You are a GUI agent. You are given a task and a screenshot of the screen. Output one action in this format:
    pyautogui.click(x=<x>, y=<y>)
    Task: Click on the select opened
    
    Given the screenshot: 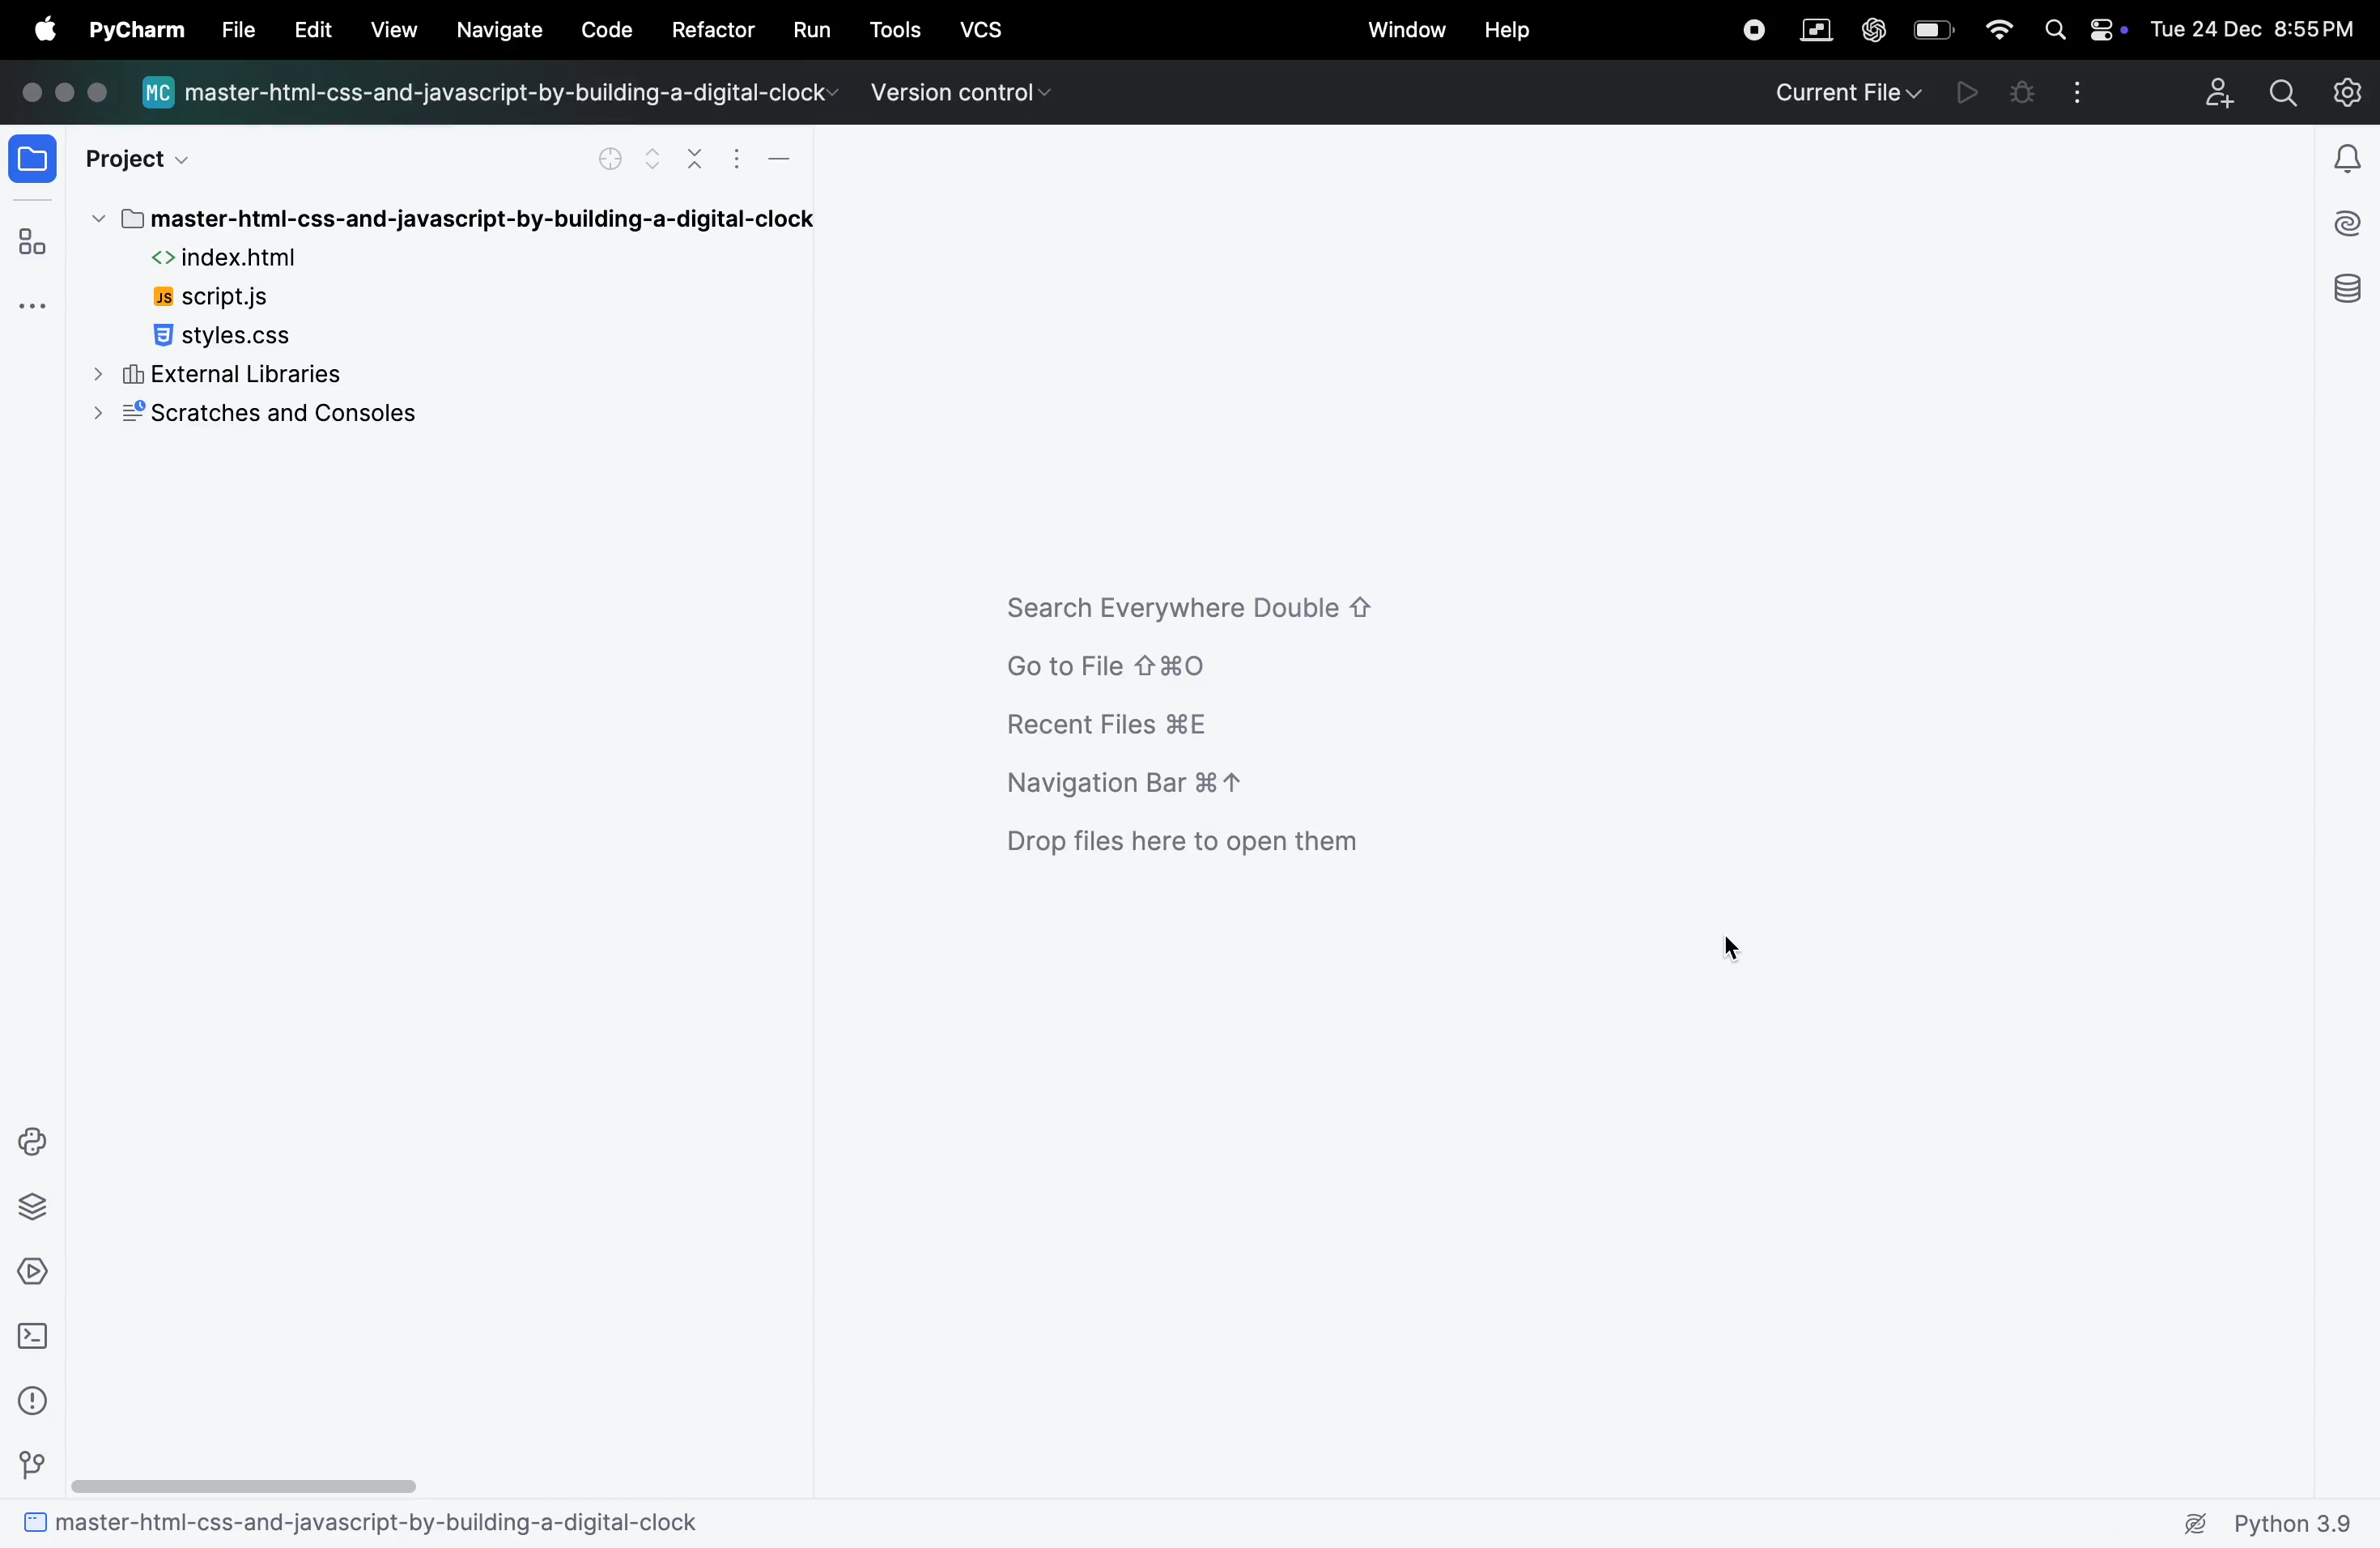 What is the action you would take?
    pyautogui.click(x=610, y=160)
    